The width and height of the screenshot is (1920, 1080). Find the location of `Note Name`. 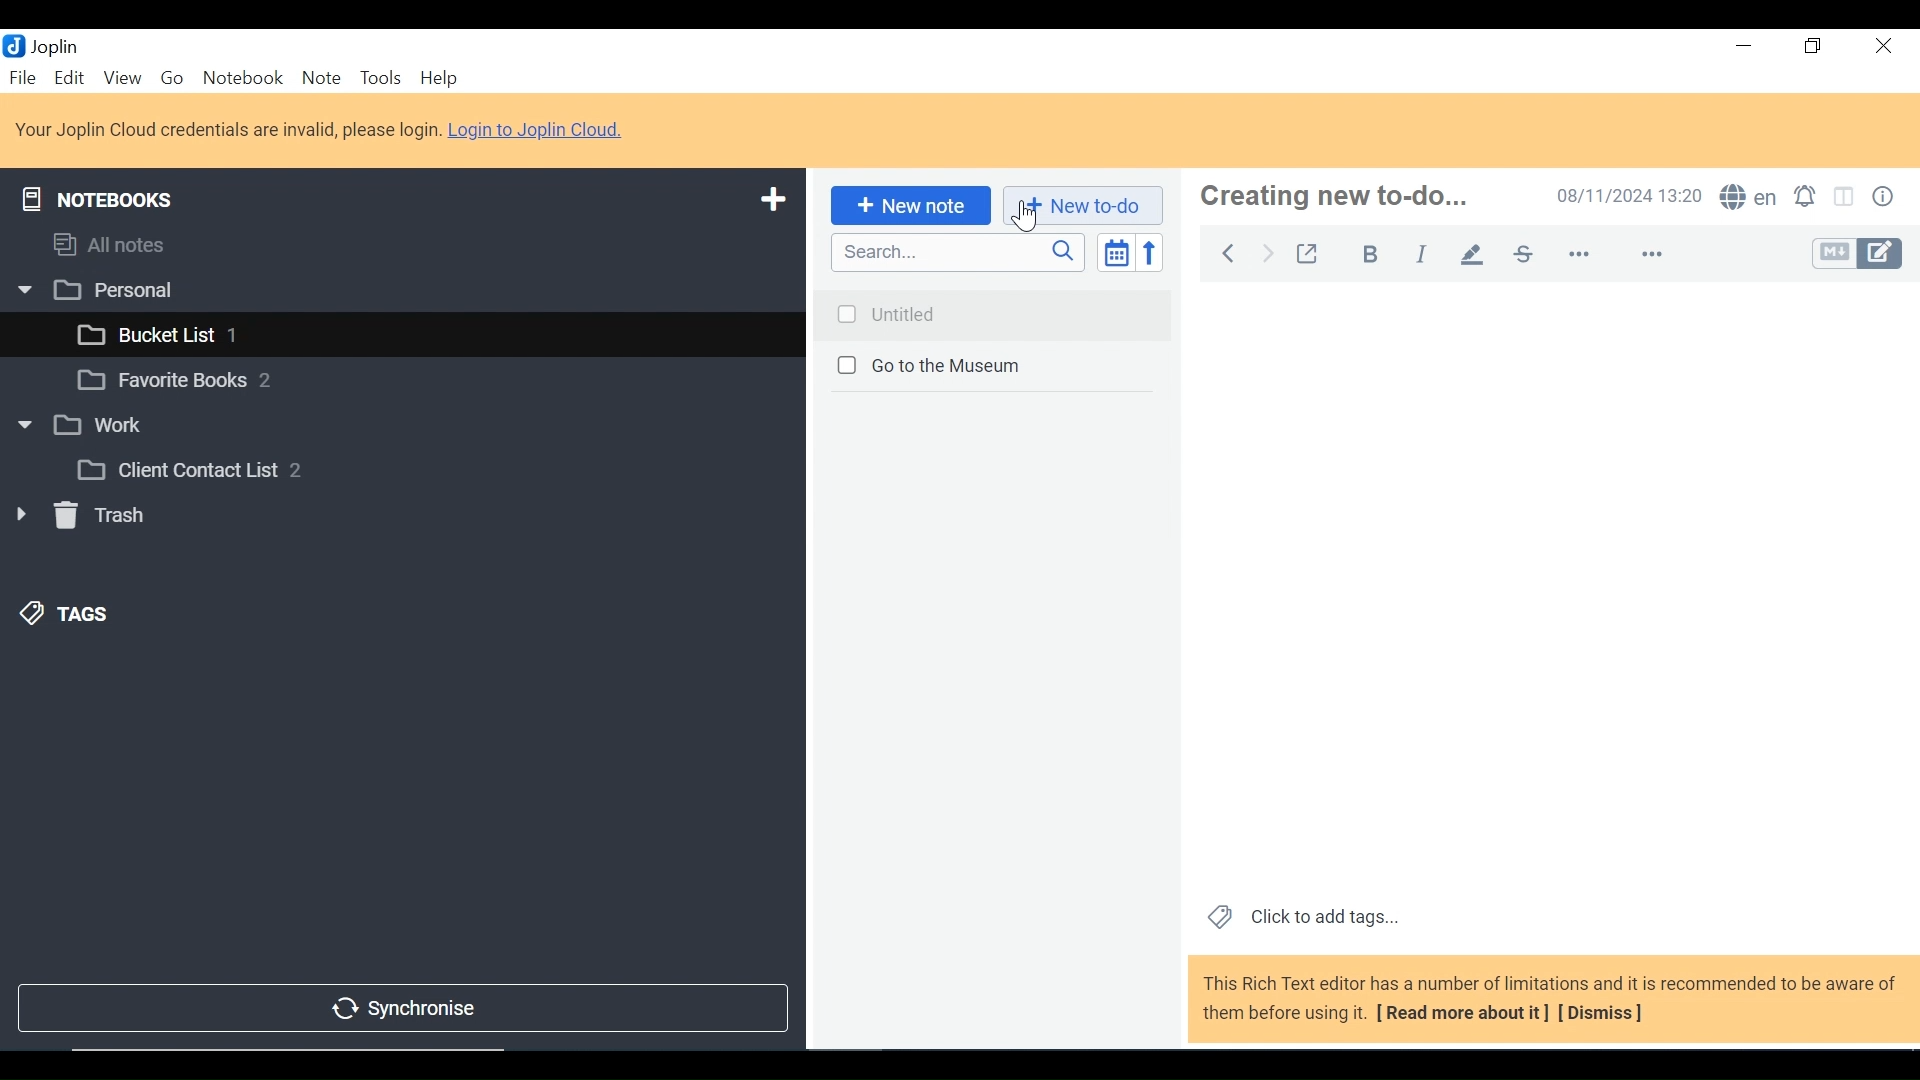

Note Name is located at coordinates (991, 368).